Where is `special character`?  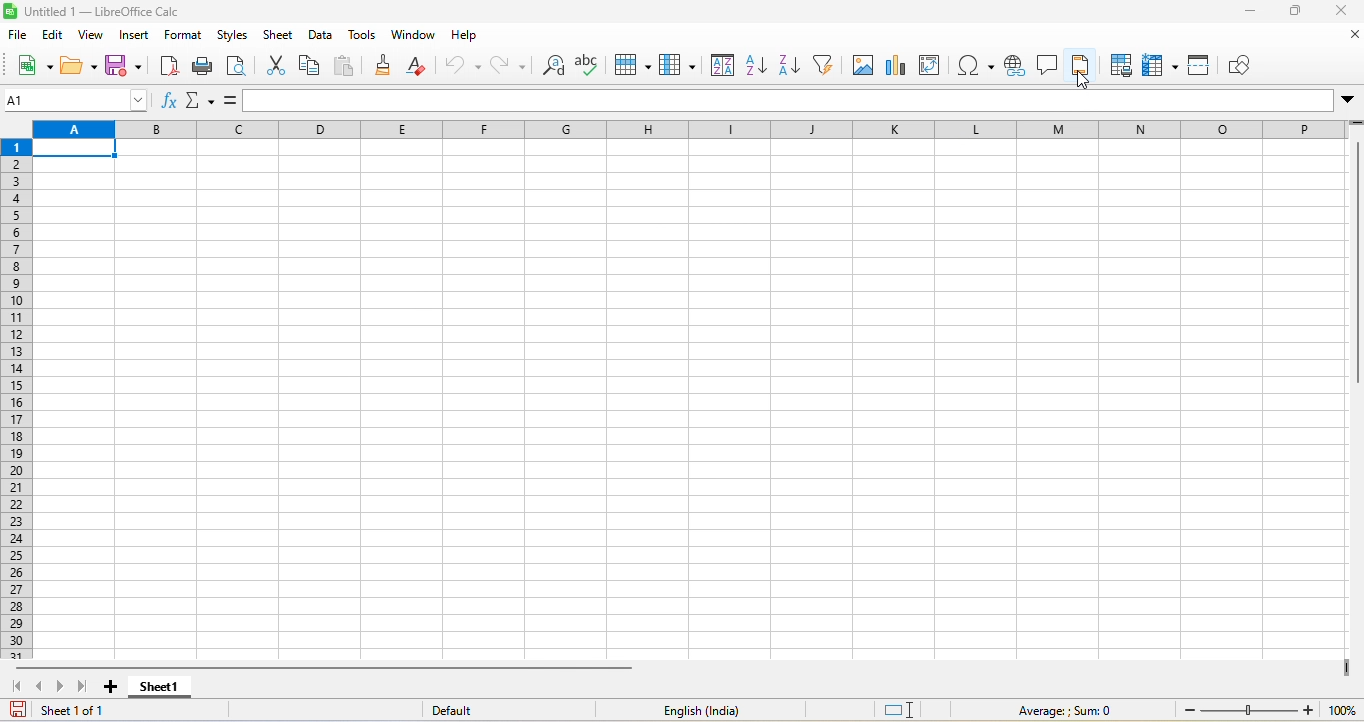
special character is located at coordinates (976, 65).